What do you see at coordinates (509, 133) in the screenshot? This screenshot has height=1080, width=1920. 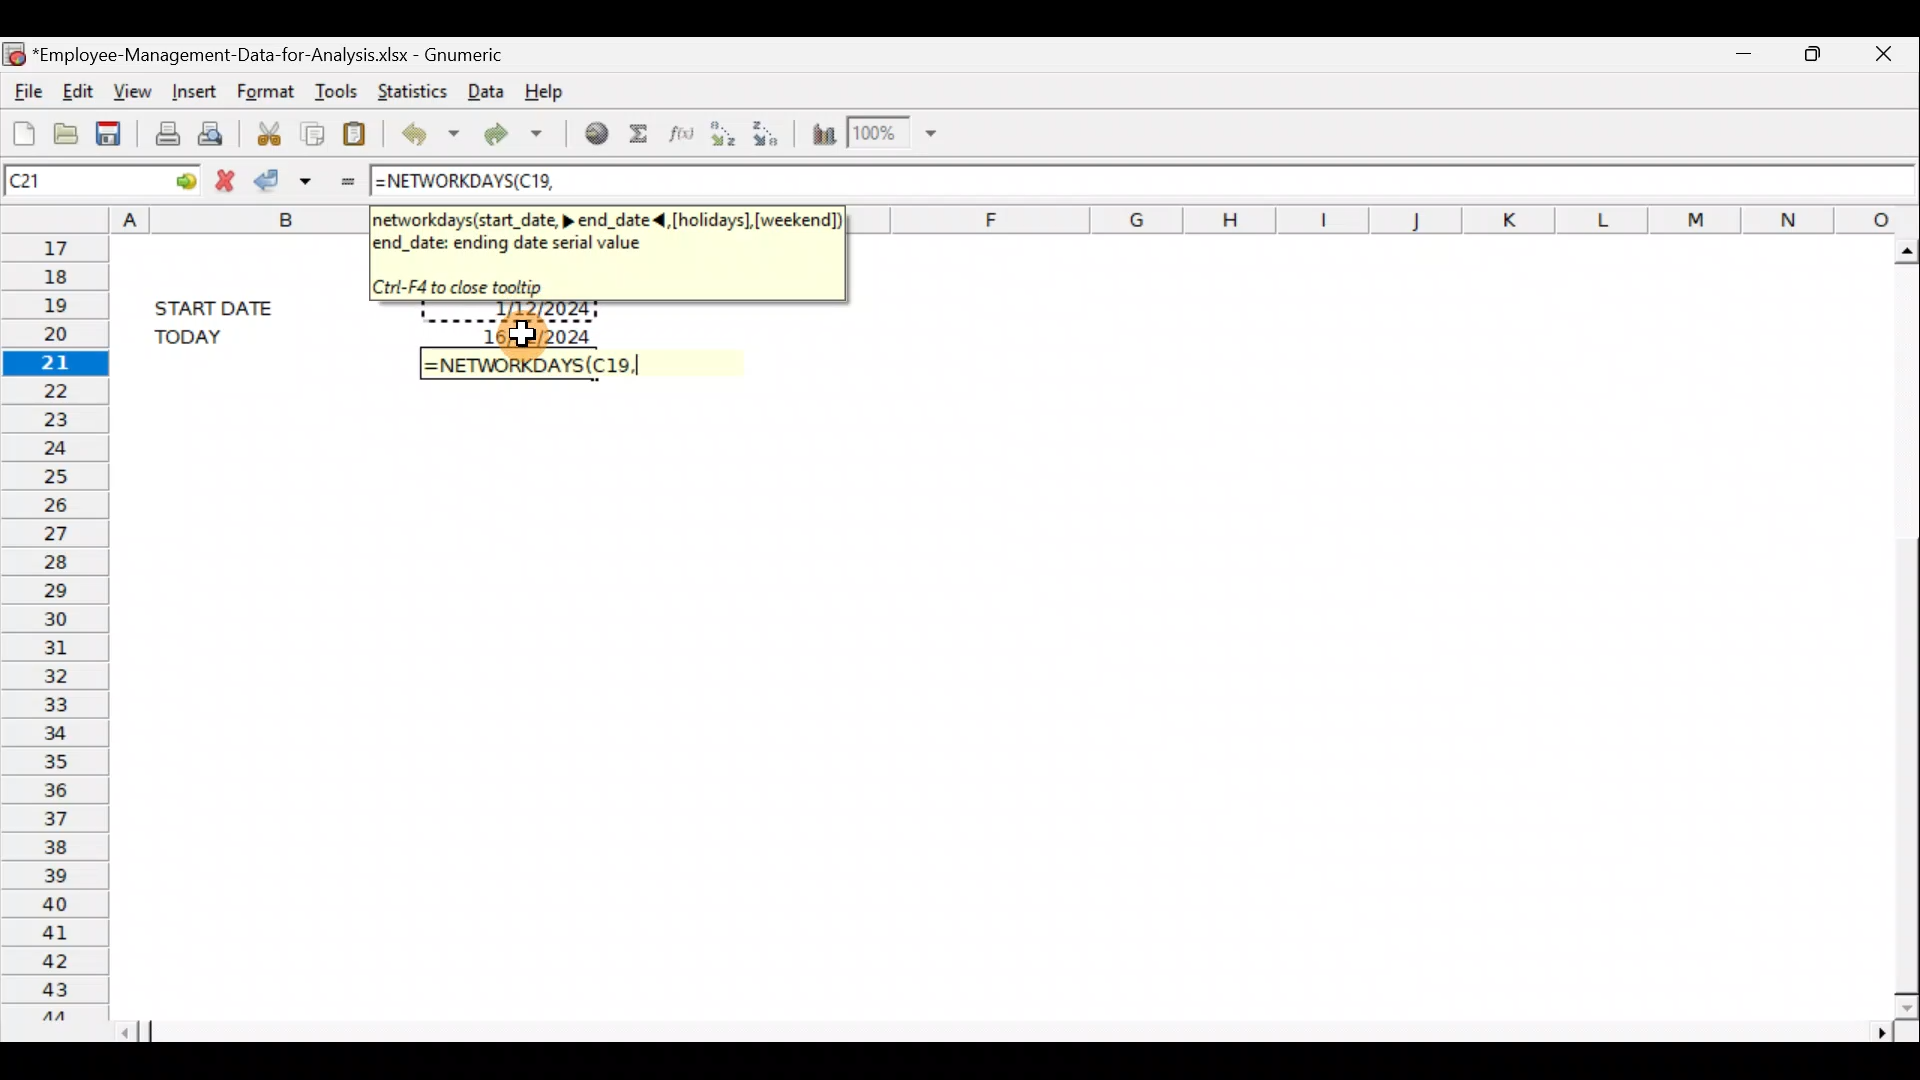 I see `Redo undone action` at bounding box center [509, 133].